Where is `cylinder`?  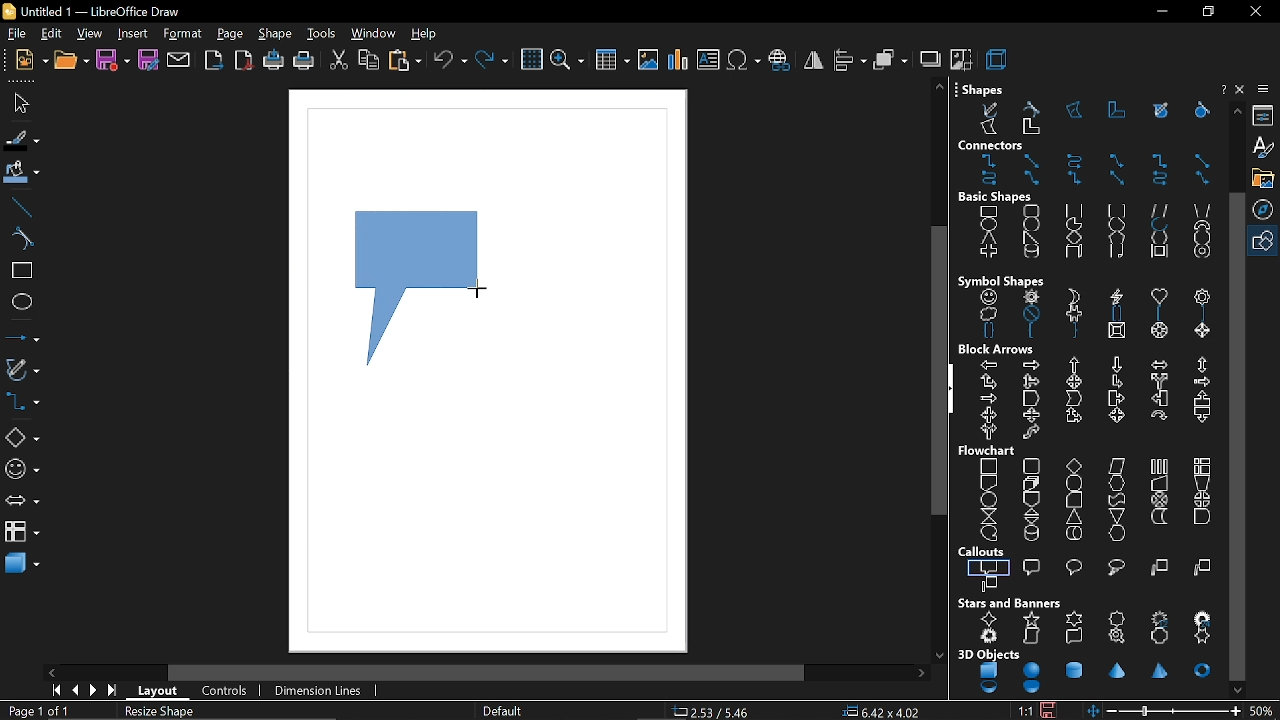 cylinder is located at coordinates (1028, 253).